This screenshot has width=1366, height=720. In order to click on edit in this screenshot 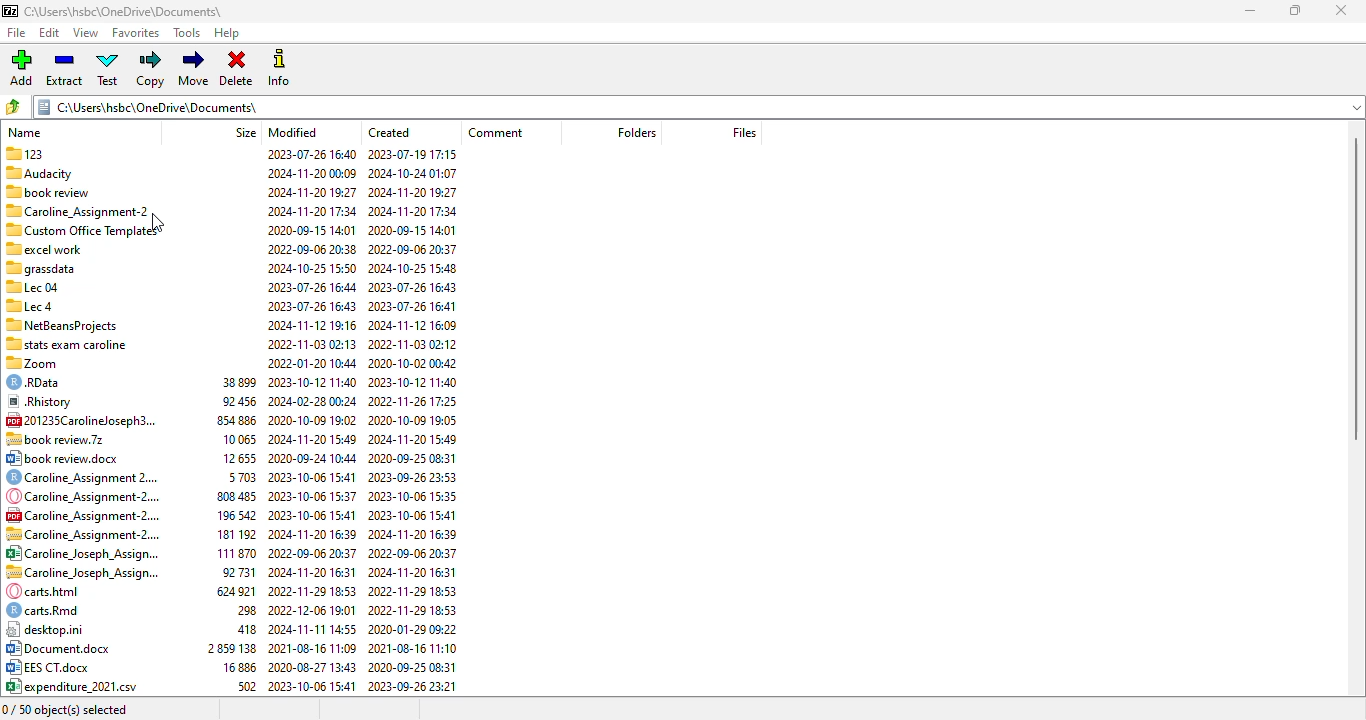, I will do `click(49, 33)`.